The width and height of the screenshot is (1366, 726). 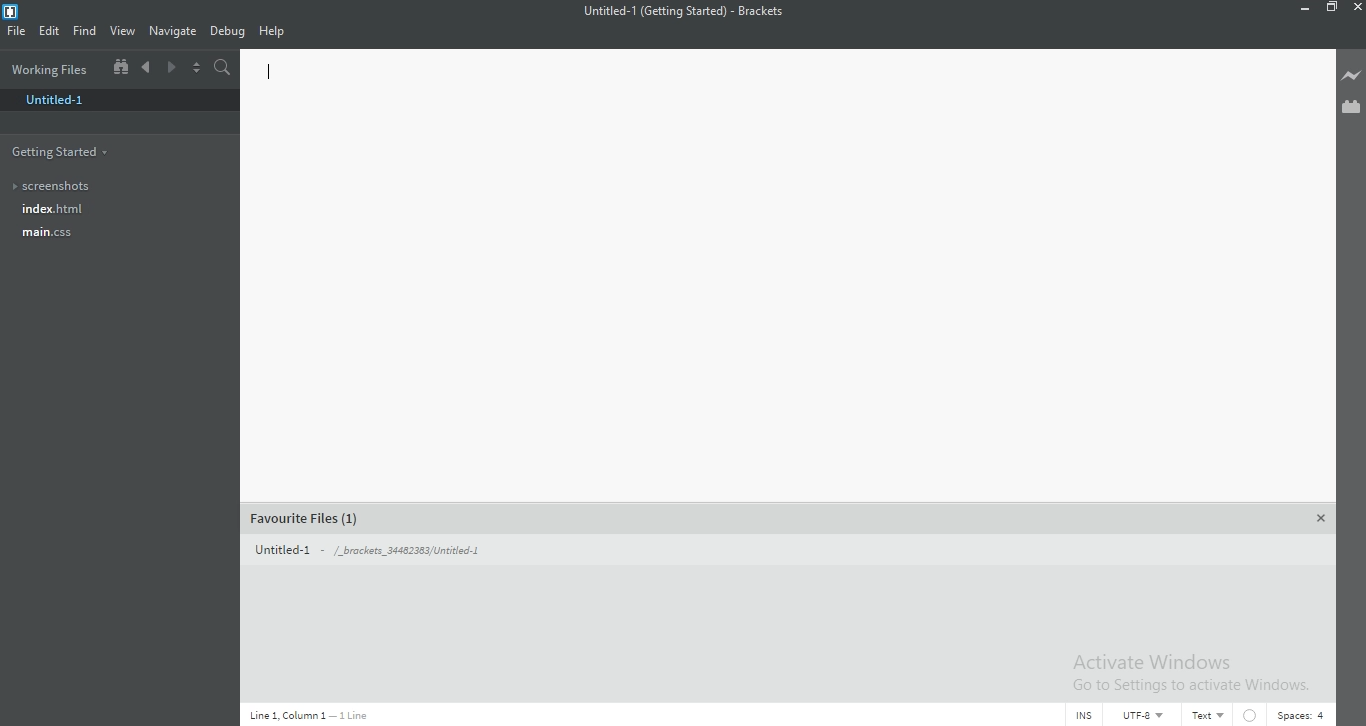 What do you see at coordinates (229, 33) in the screenshot?
I see `Debug` at bounding box center [229, 33].